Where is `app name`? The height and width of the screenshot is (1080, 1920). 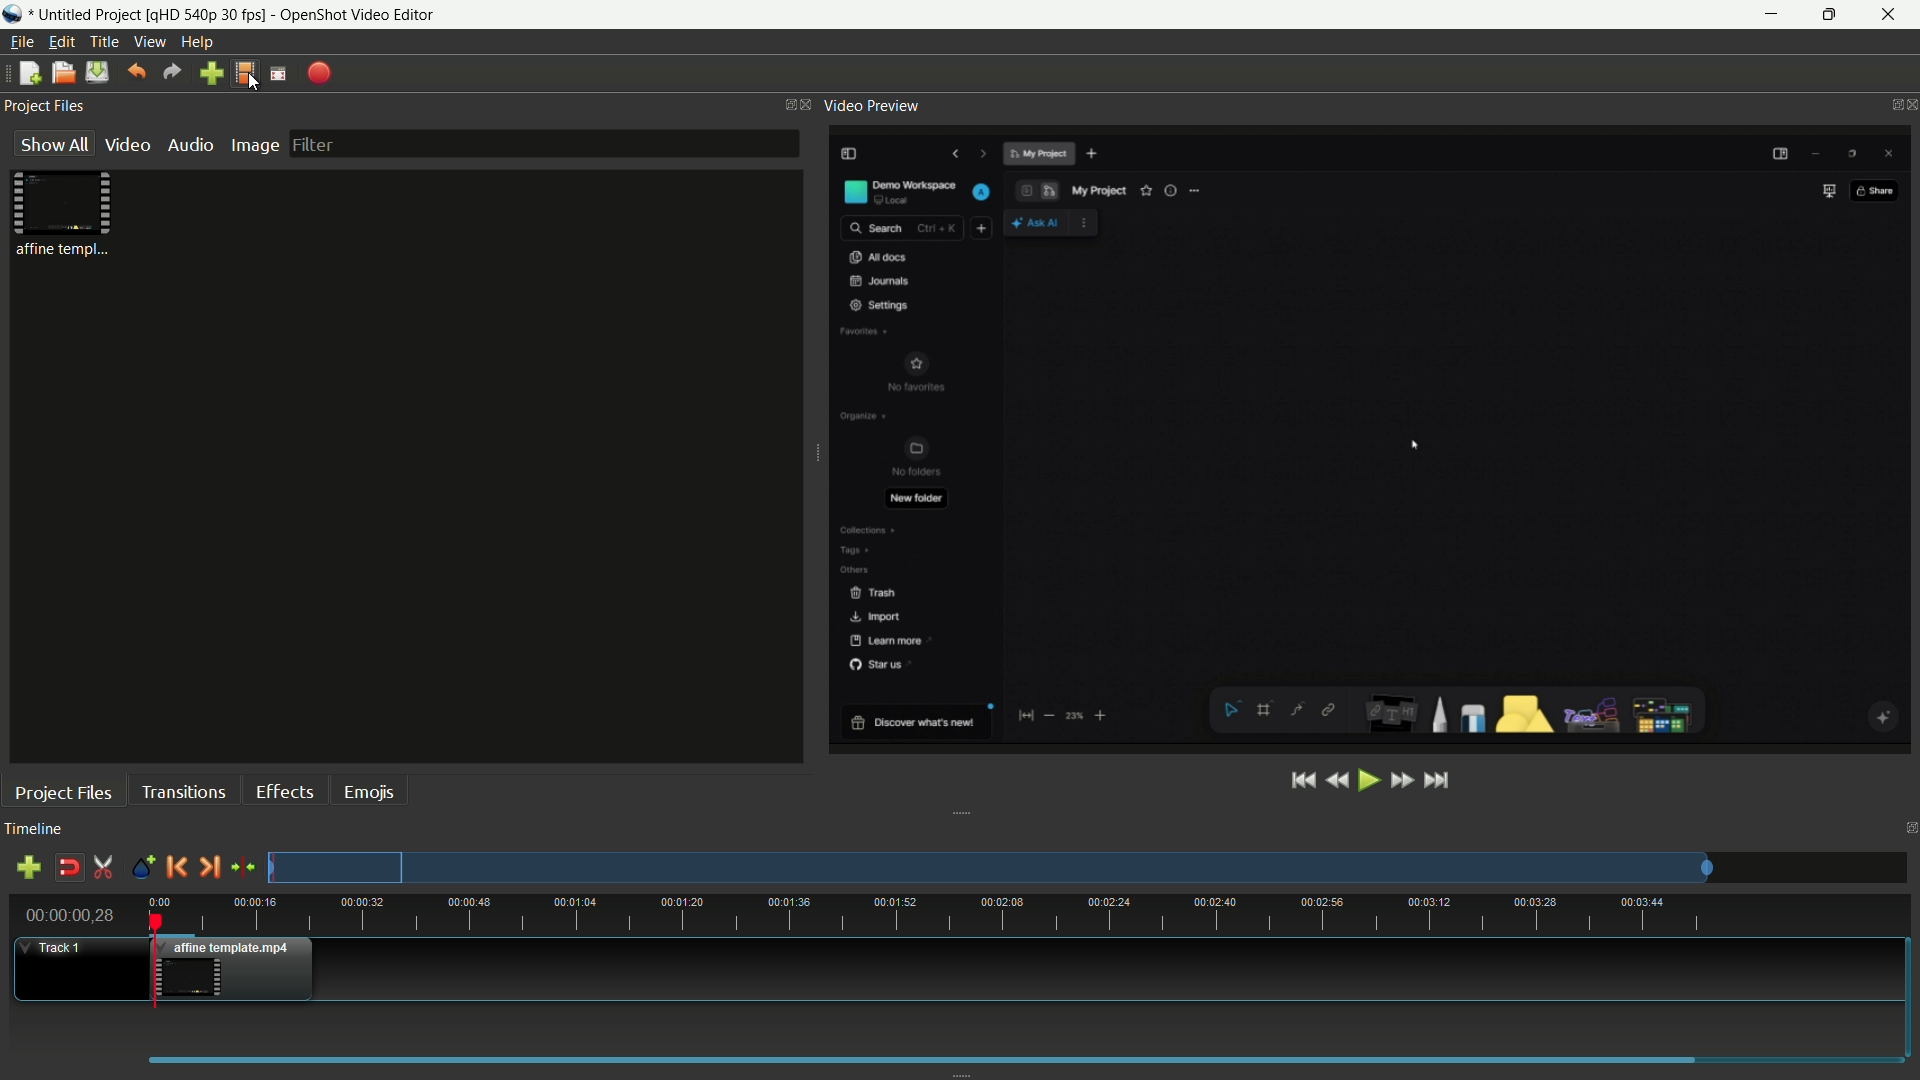
app name is located at coordinates (358, 14).